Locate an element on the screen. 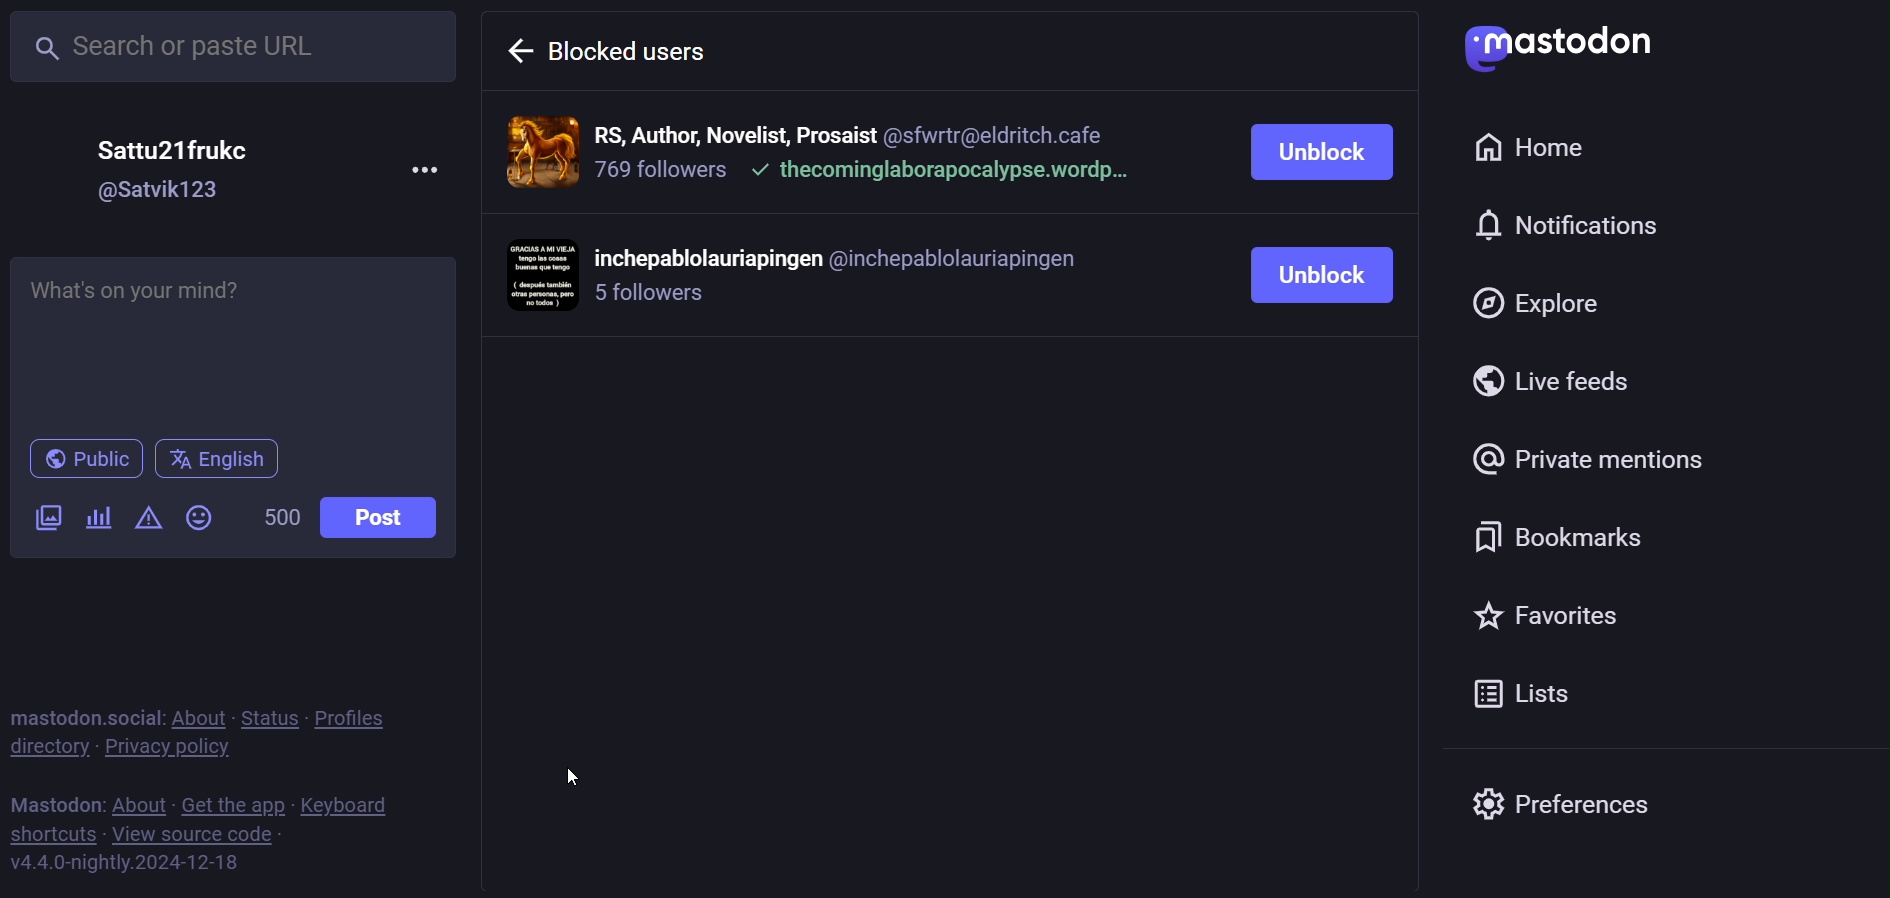  directory is located at coordinates (50, 752).